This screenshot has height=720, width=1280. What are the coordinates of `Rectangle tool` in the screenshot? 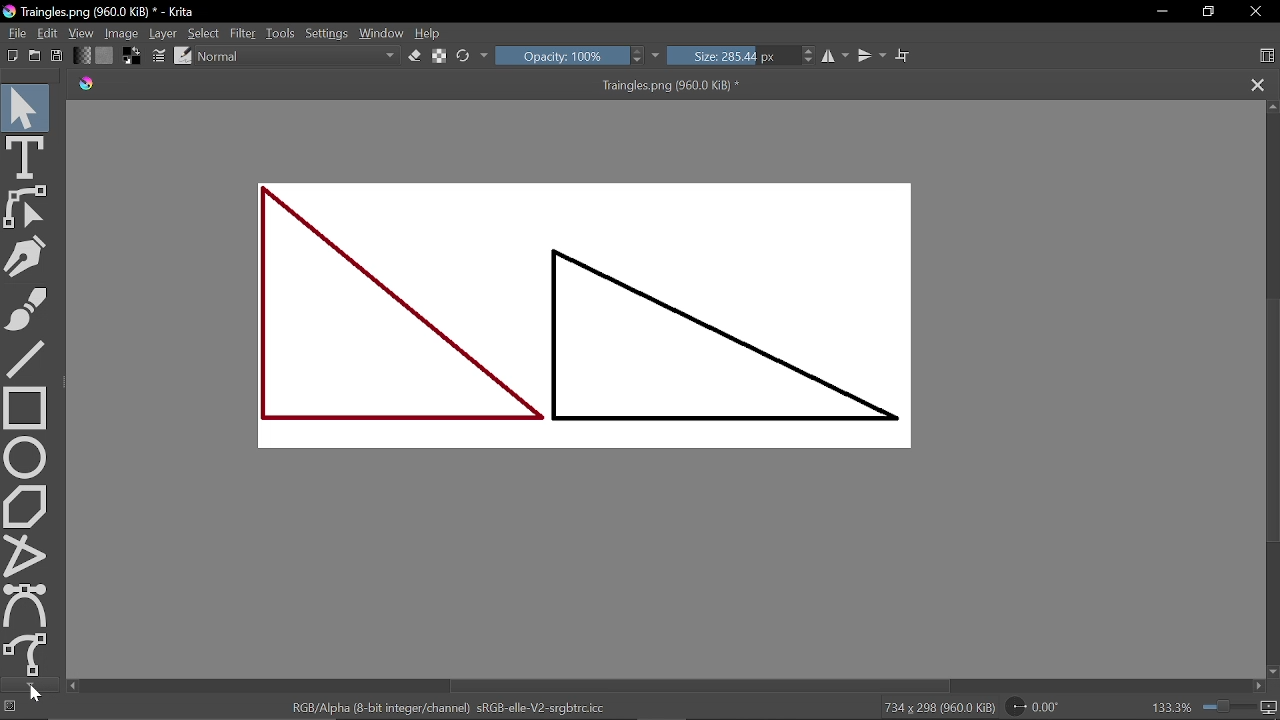 It's located at (27, 408).